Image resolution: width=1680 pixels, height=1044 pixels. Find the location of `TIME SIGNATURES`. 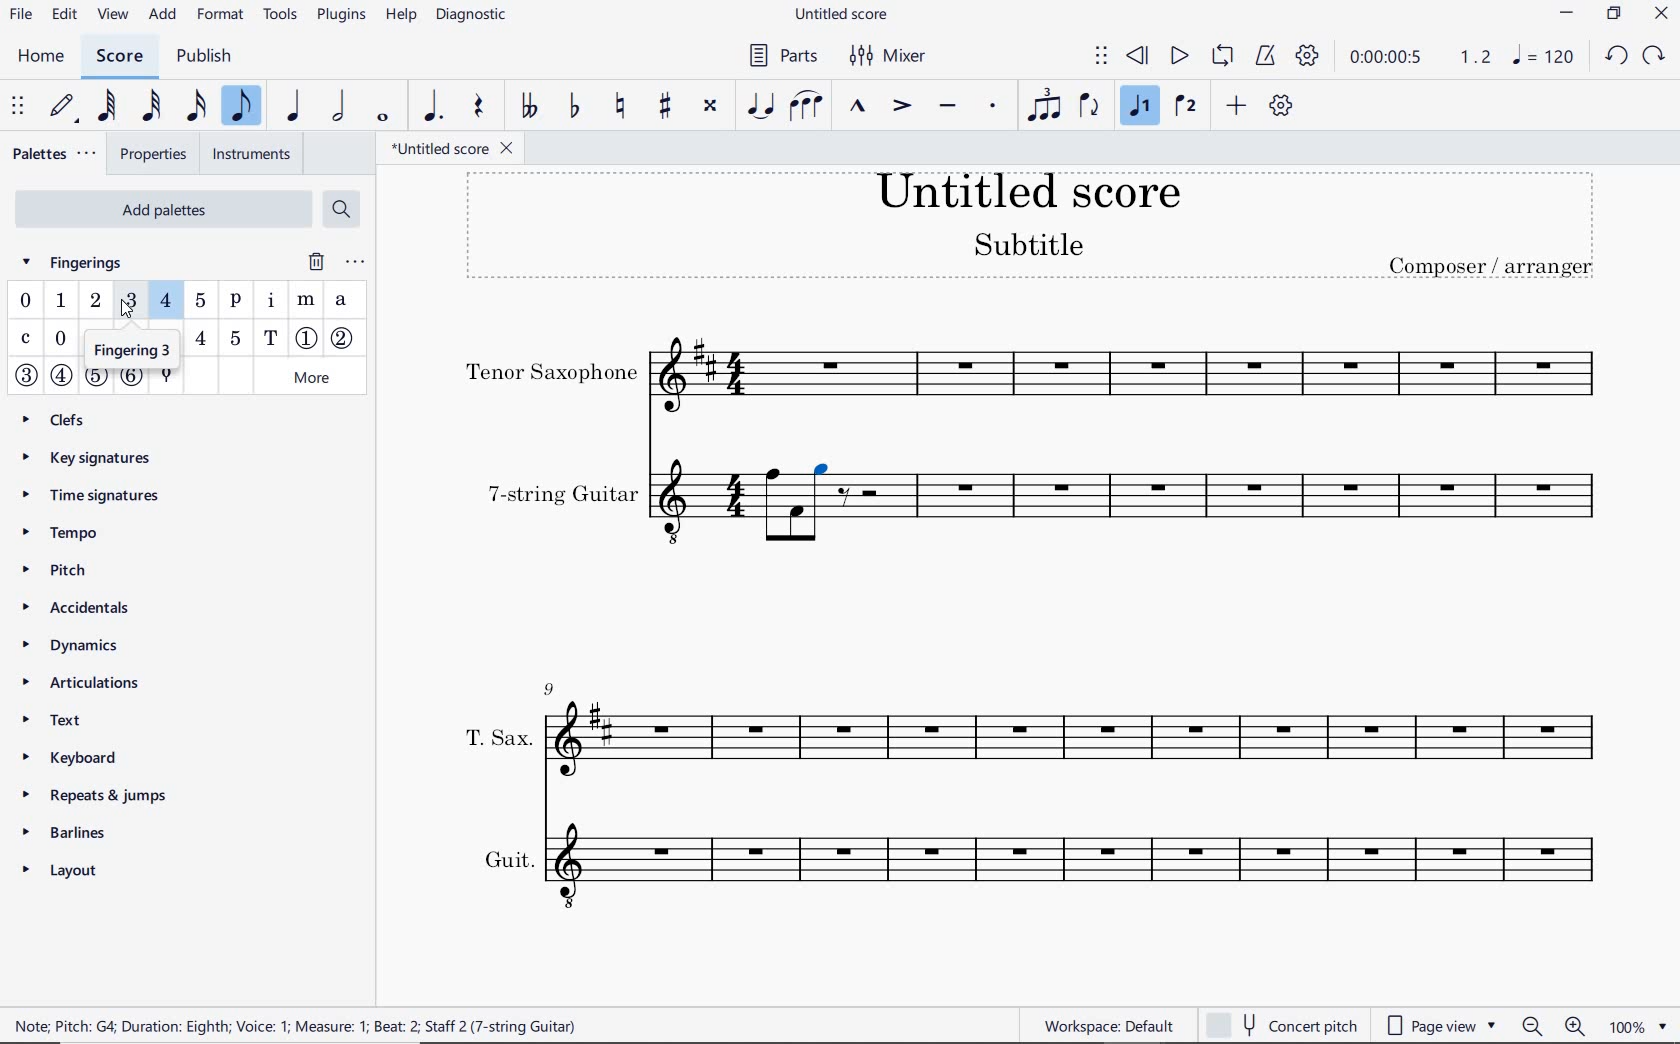

TIME SIGNATURES is located at coordinates (97, 497).